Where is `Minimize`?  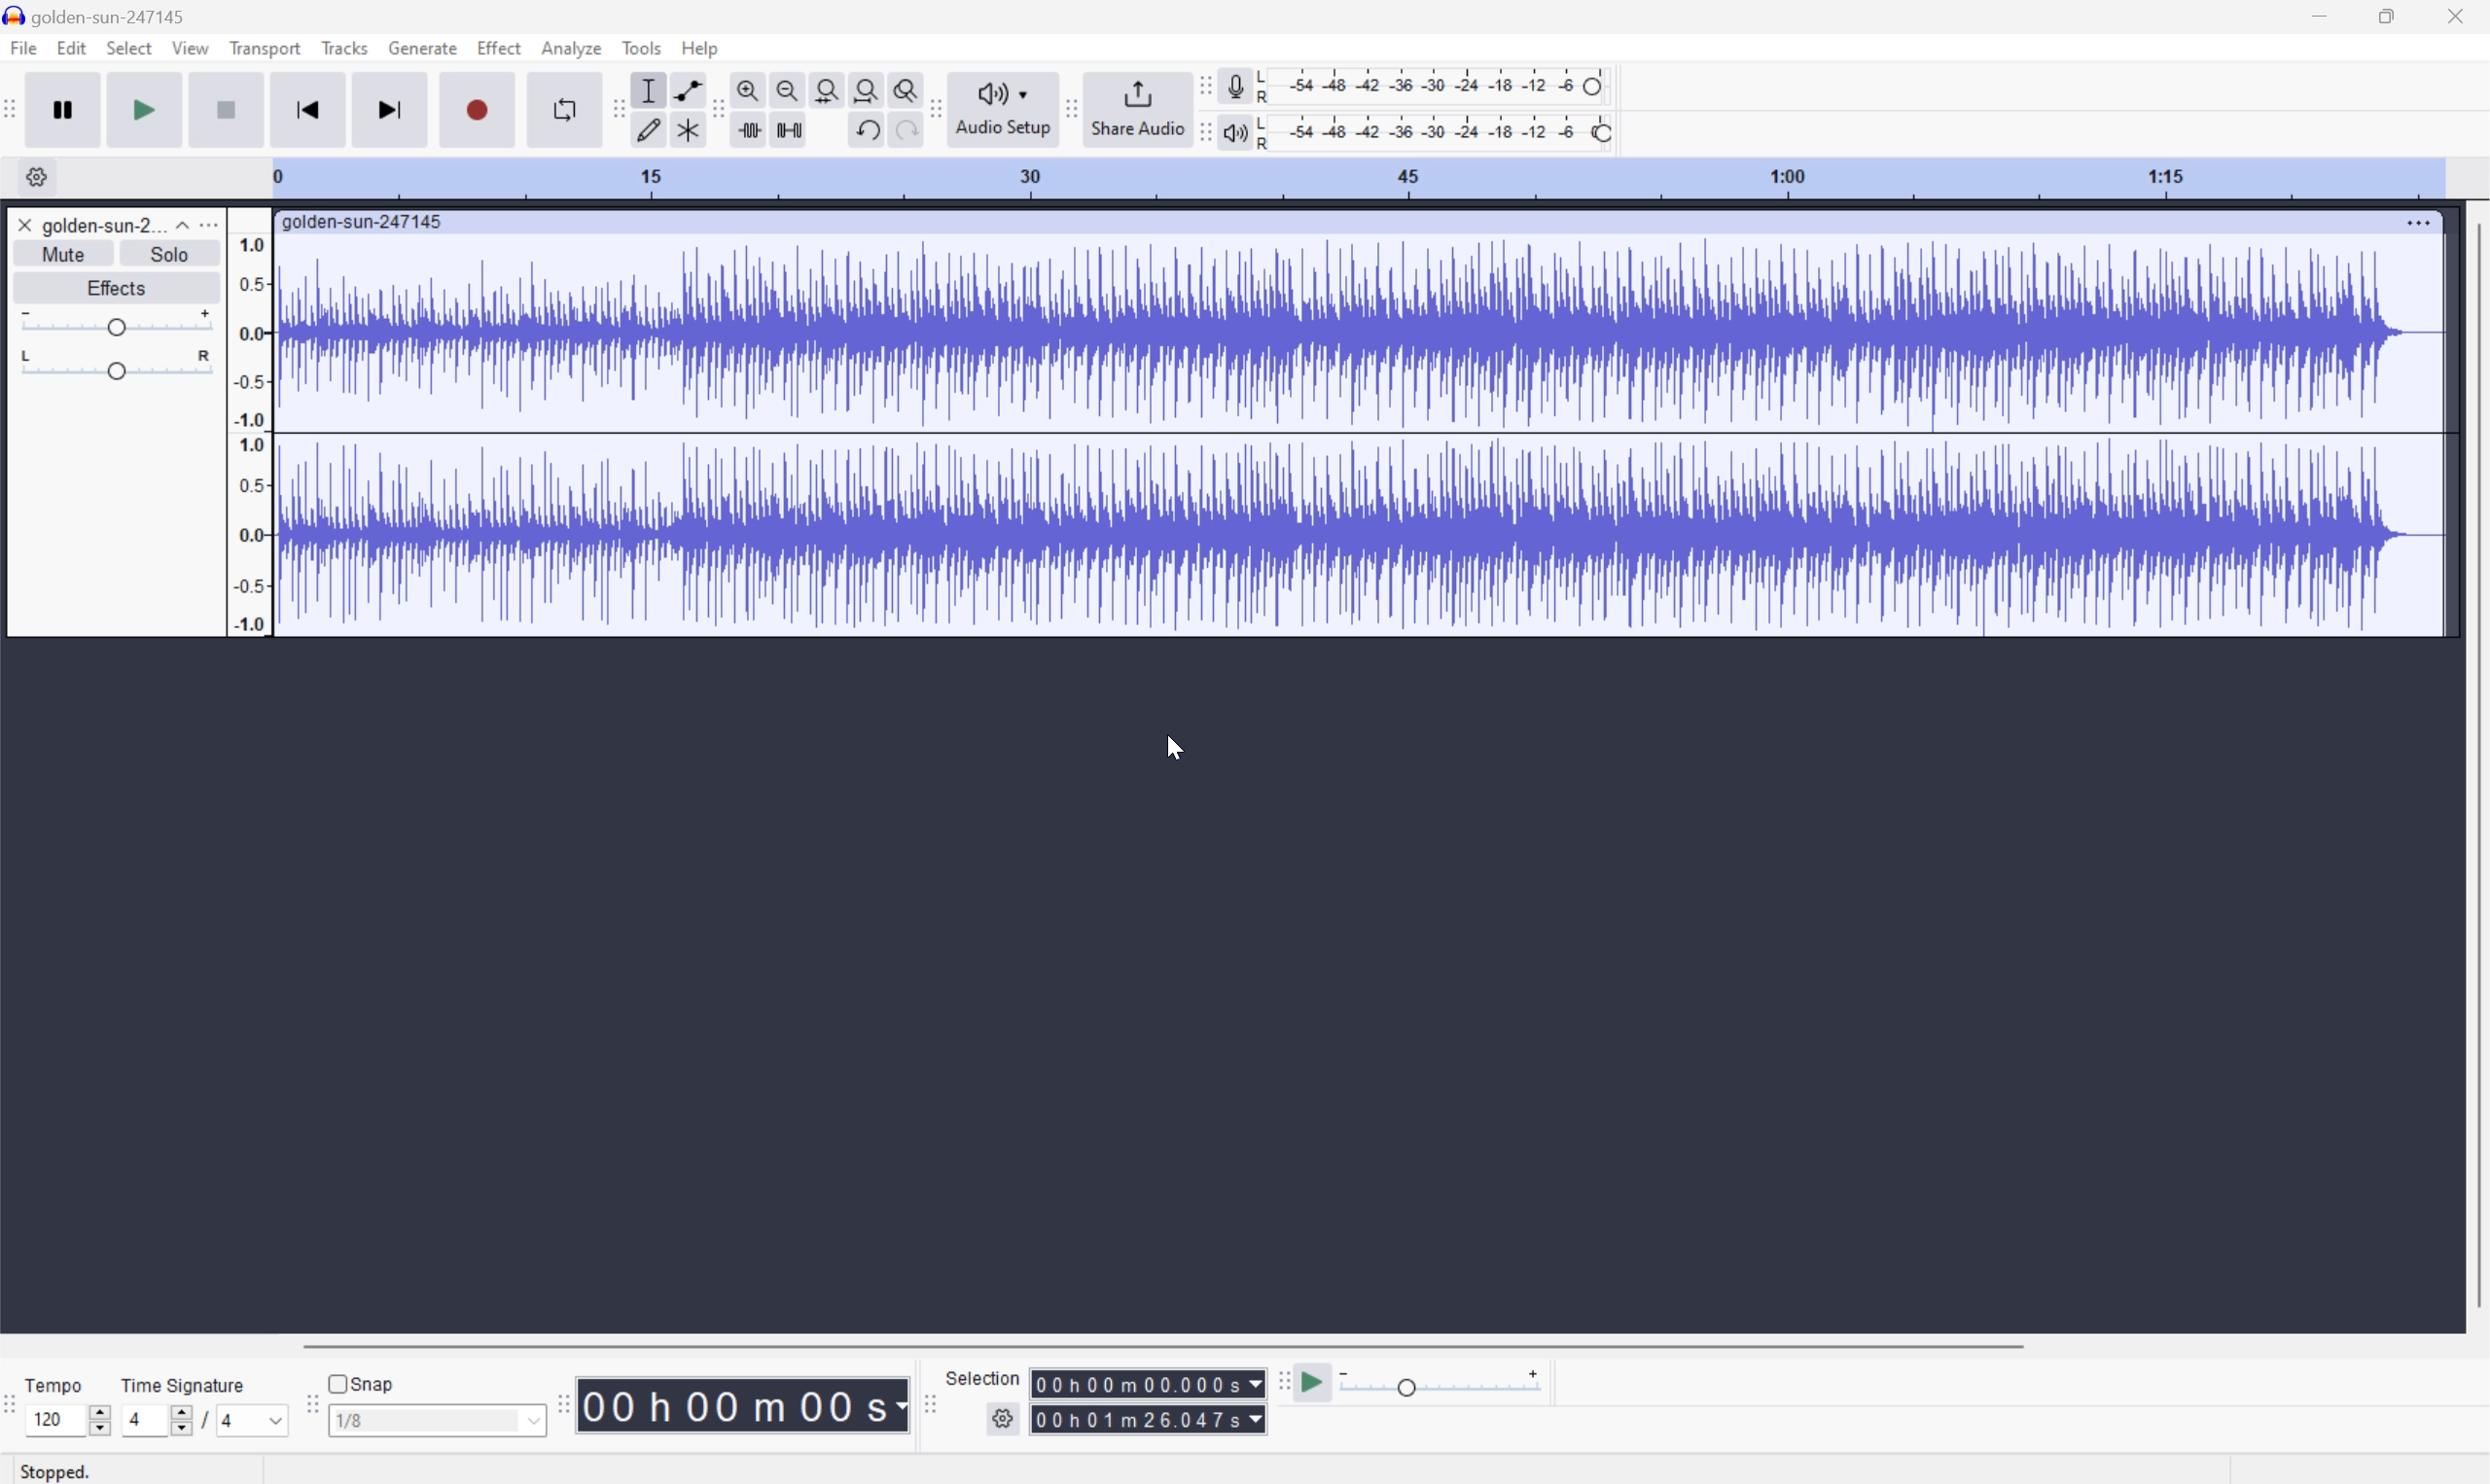
Minimize is located at coordinates (2319, 15).